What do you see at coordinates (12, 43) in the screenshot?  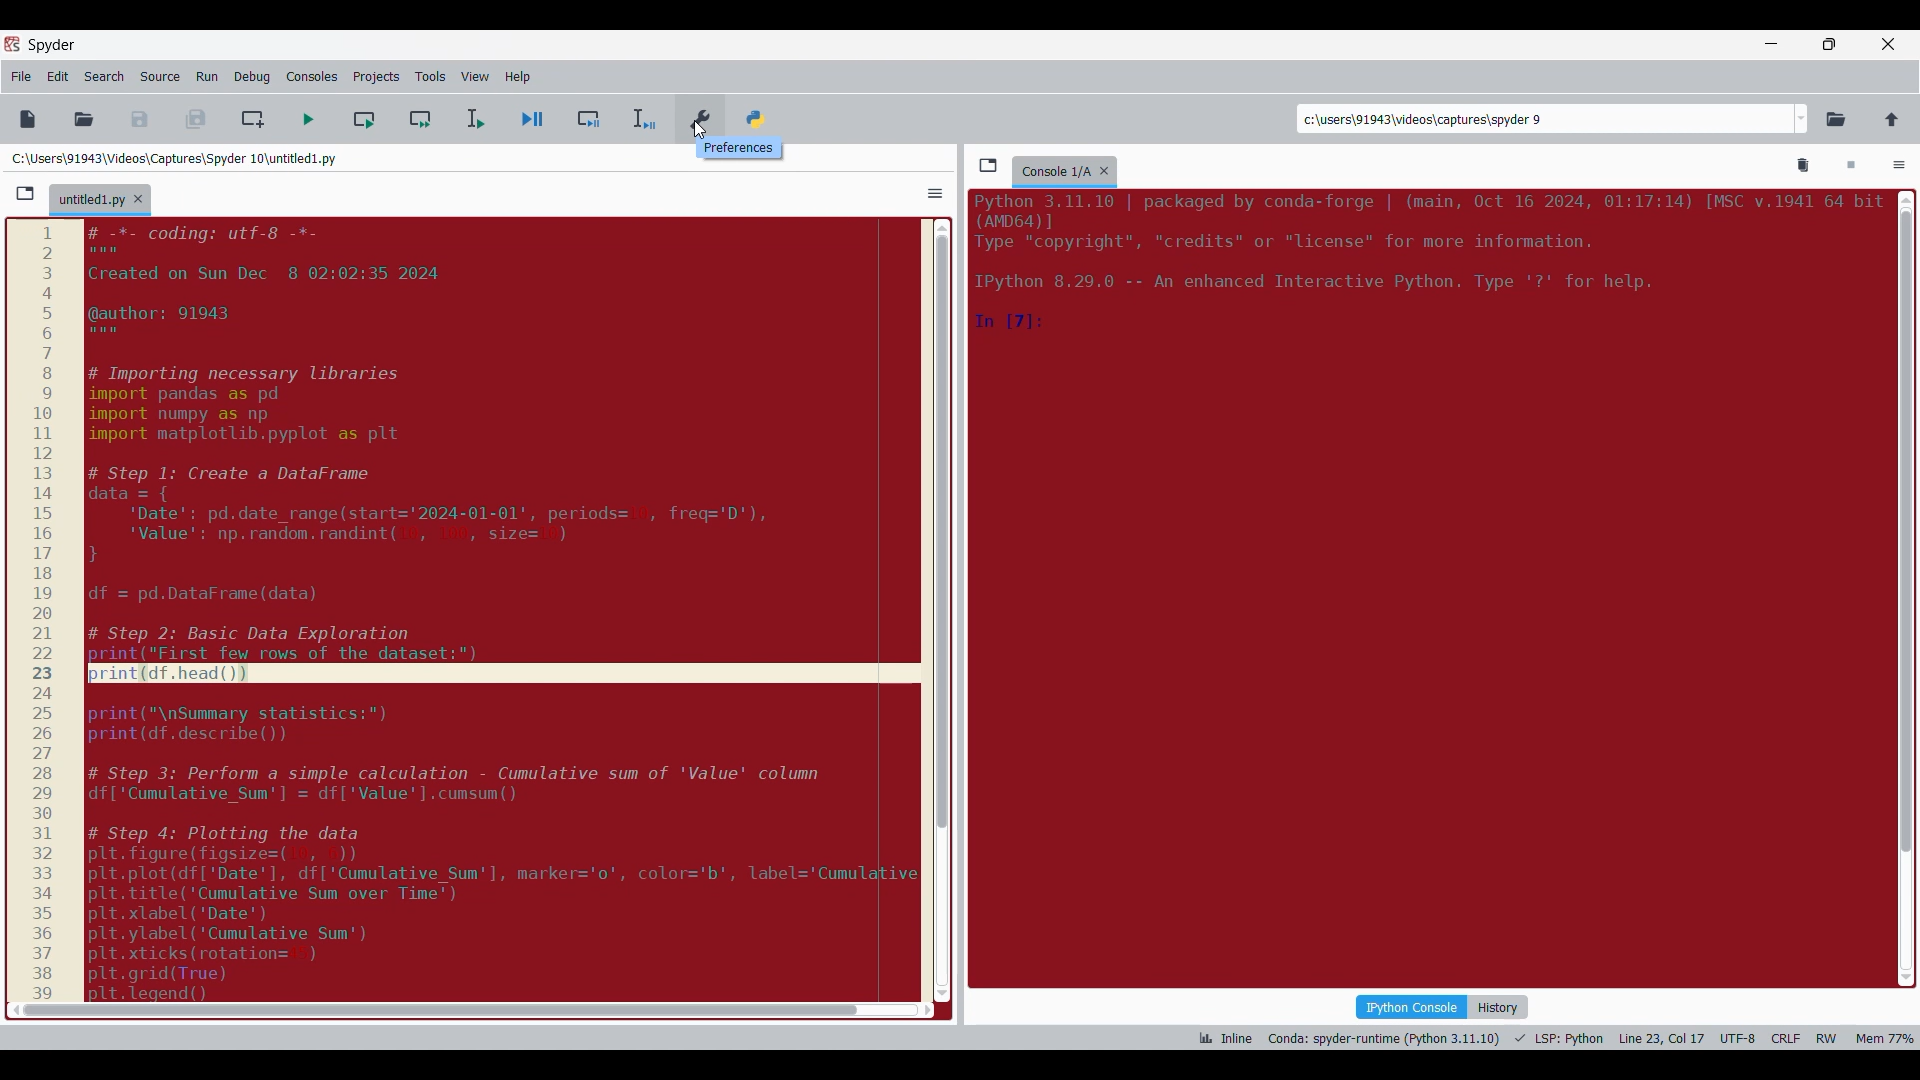 I see `Software logo` at bounding box center [12, 43].